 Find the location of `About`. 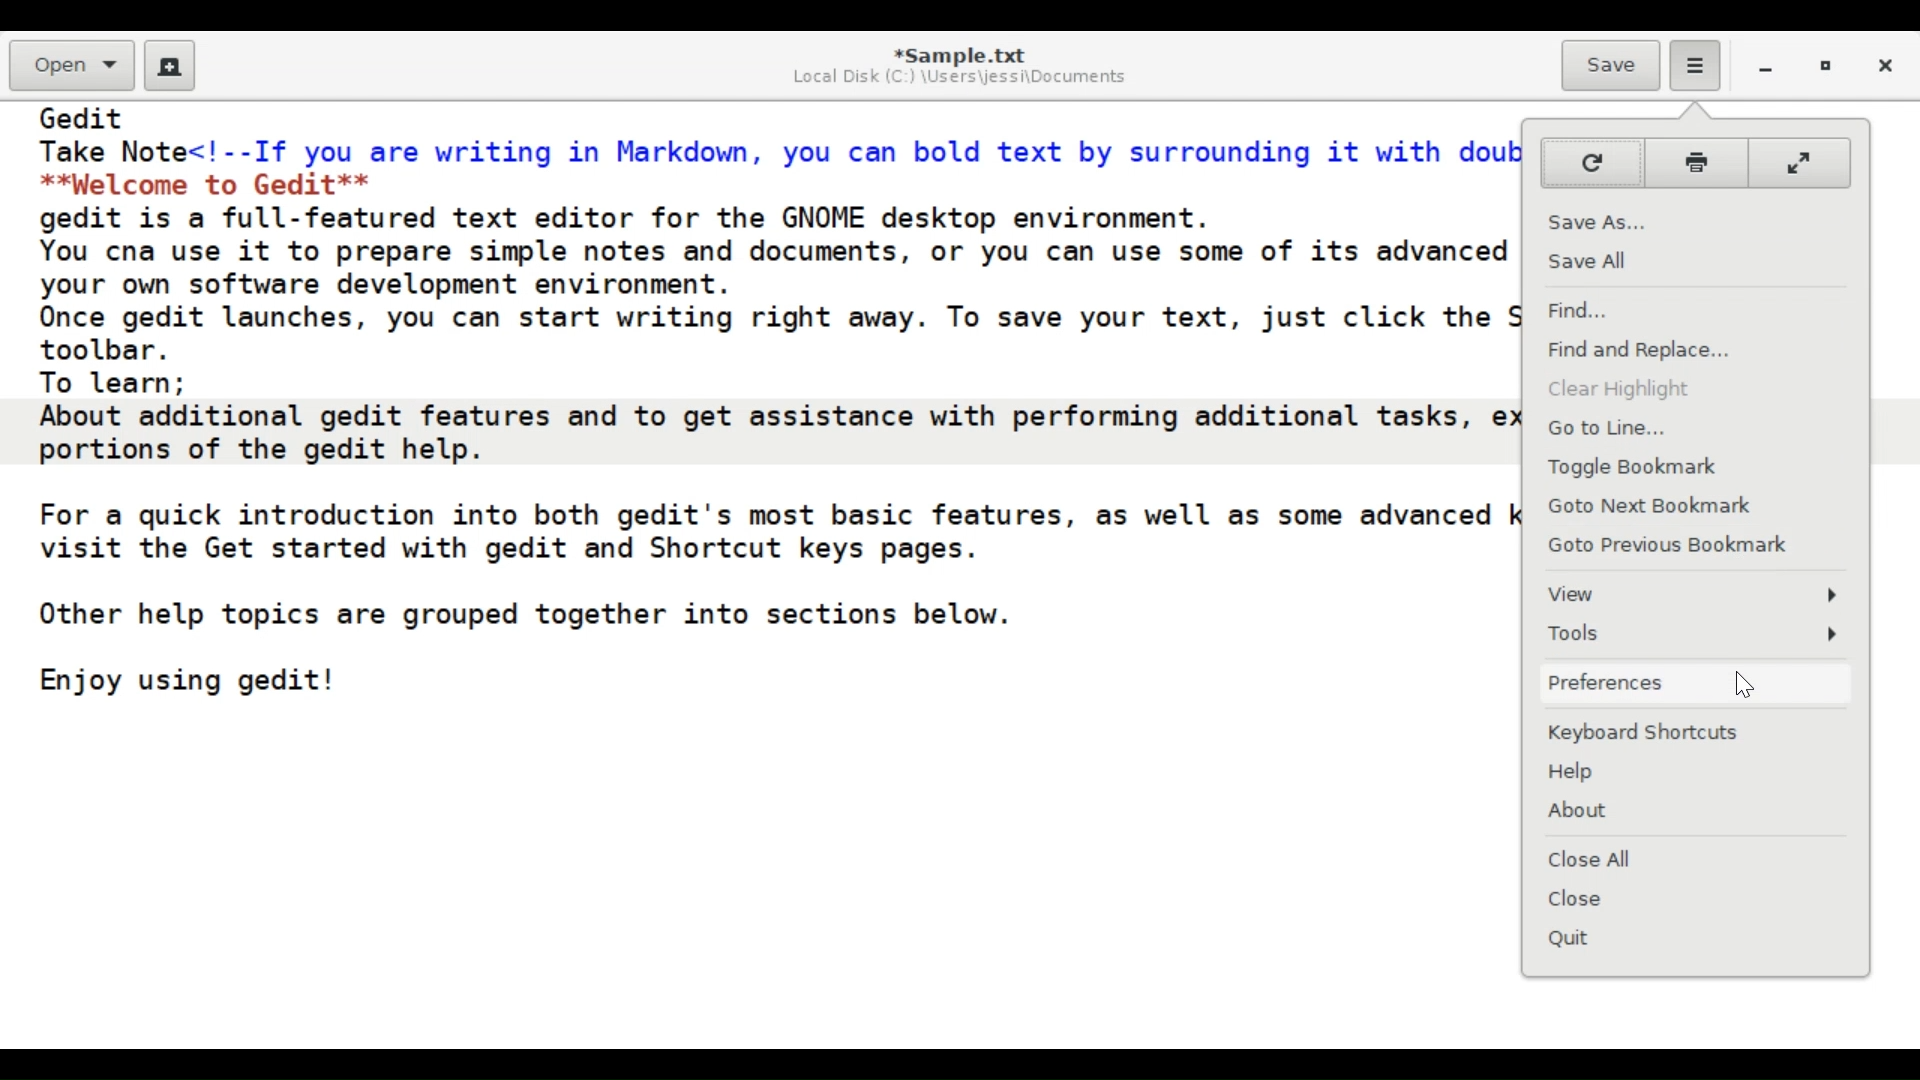

About is located at coordinates (1690, 806).